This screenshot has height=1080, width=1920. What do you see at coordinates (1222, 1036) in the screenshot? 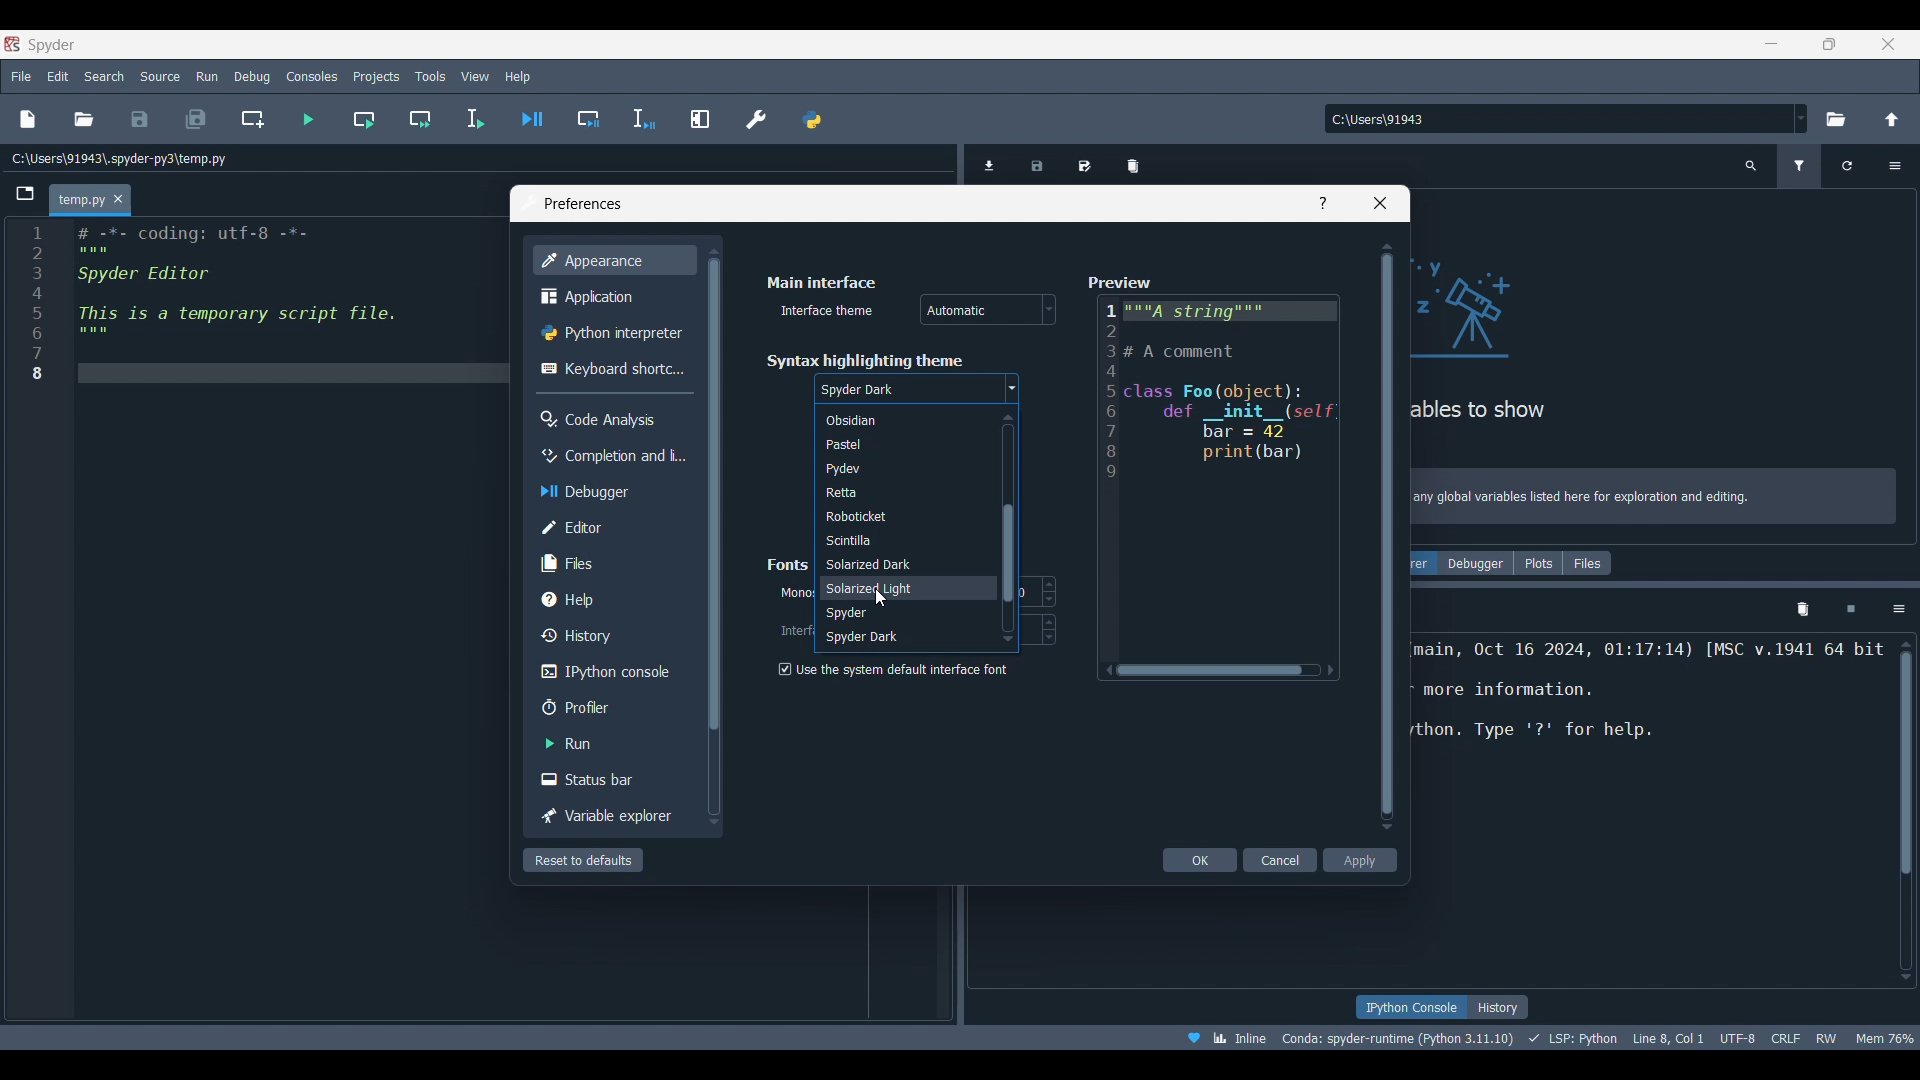
I see `inline` at bounding box center [1222, 1036].